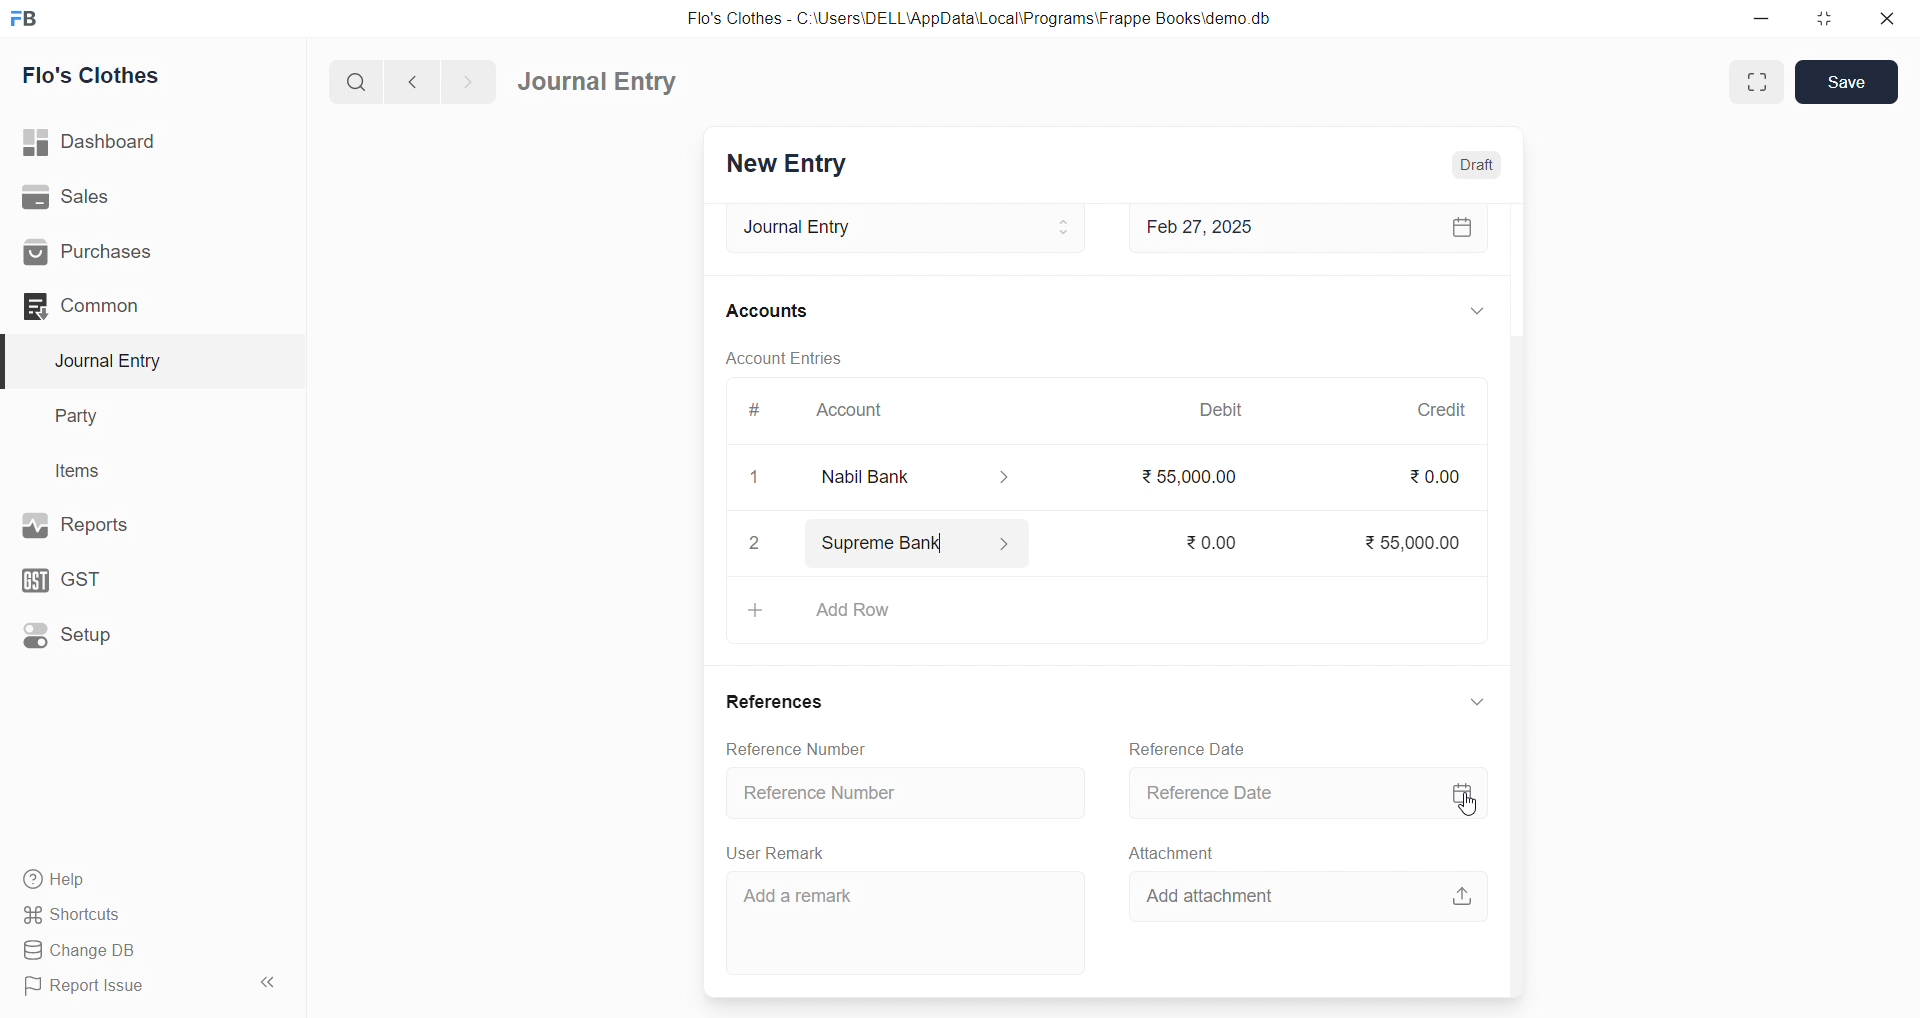 The image size is (1920, 1018). What do you see at coordinates (902, 793) in the screenshot?
I see `Reference Number` at bounding box center [902, 793].